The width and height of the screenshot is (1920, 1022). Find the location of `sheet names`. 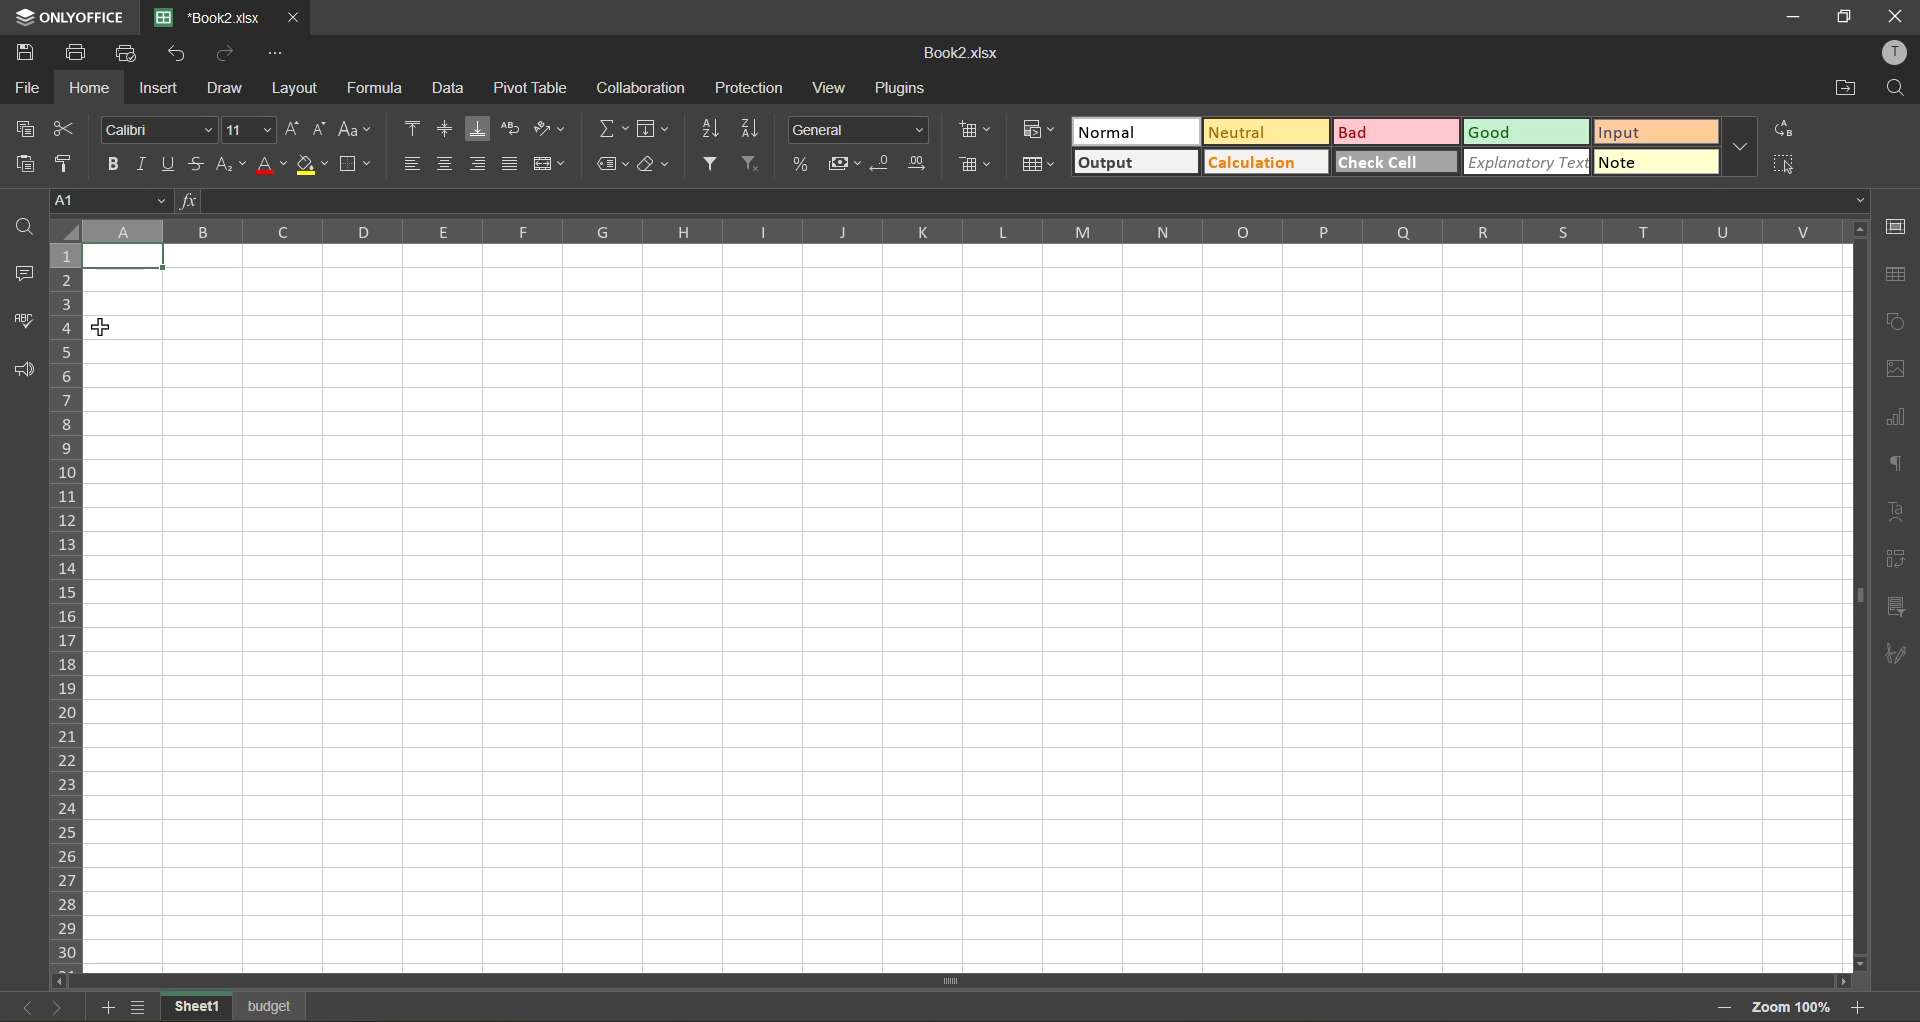

sheet names is located at coordinates (191, 1005).